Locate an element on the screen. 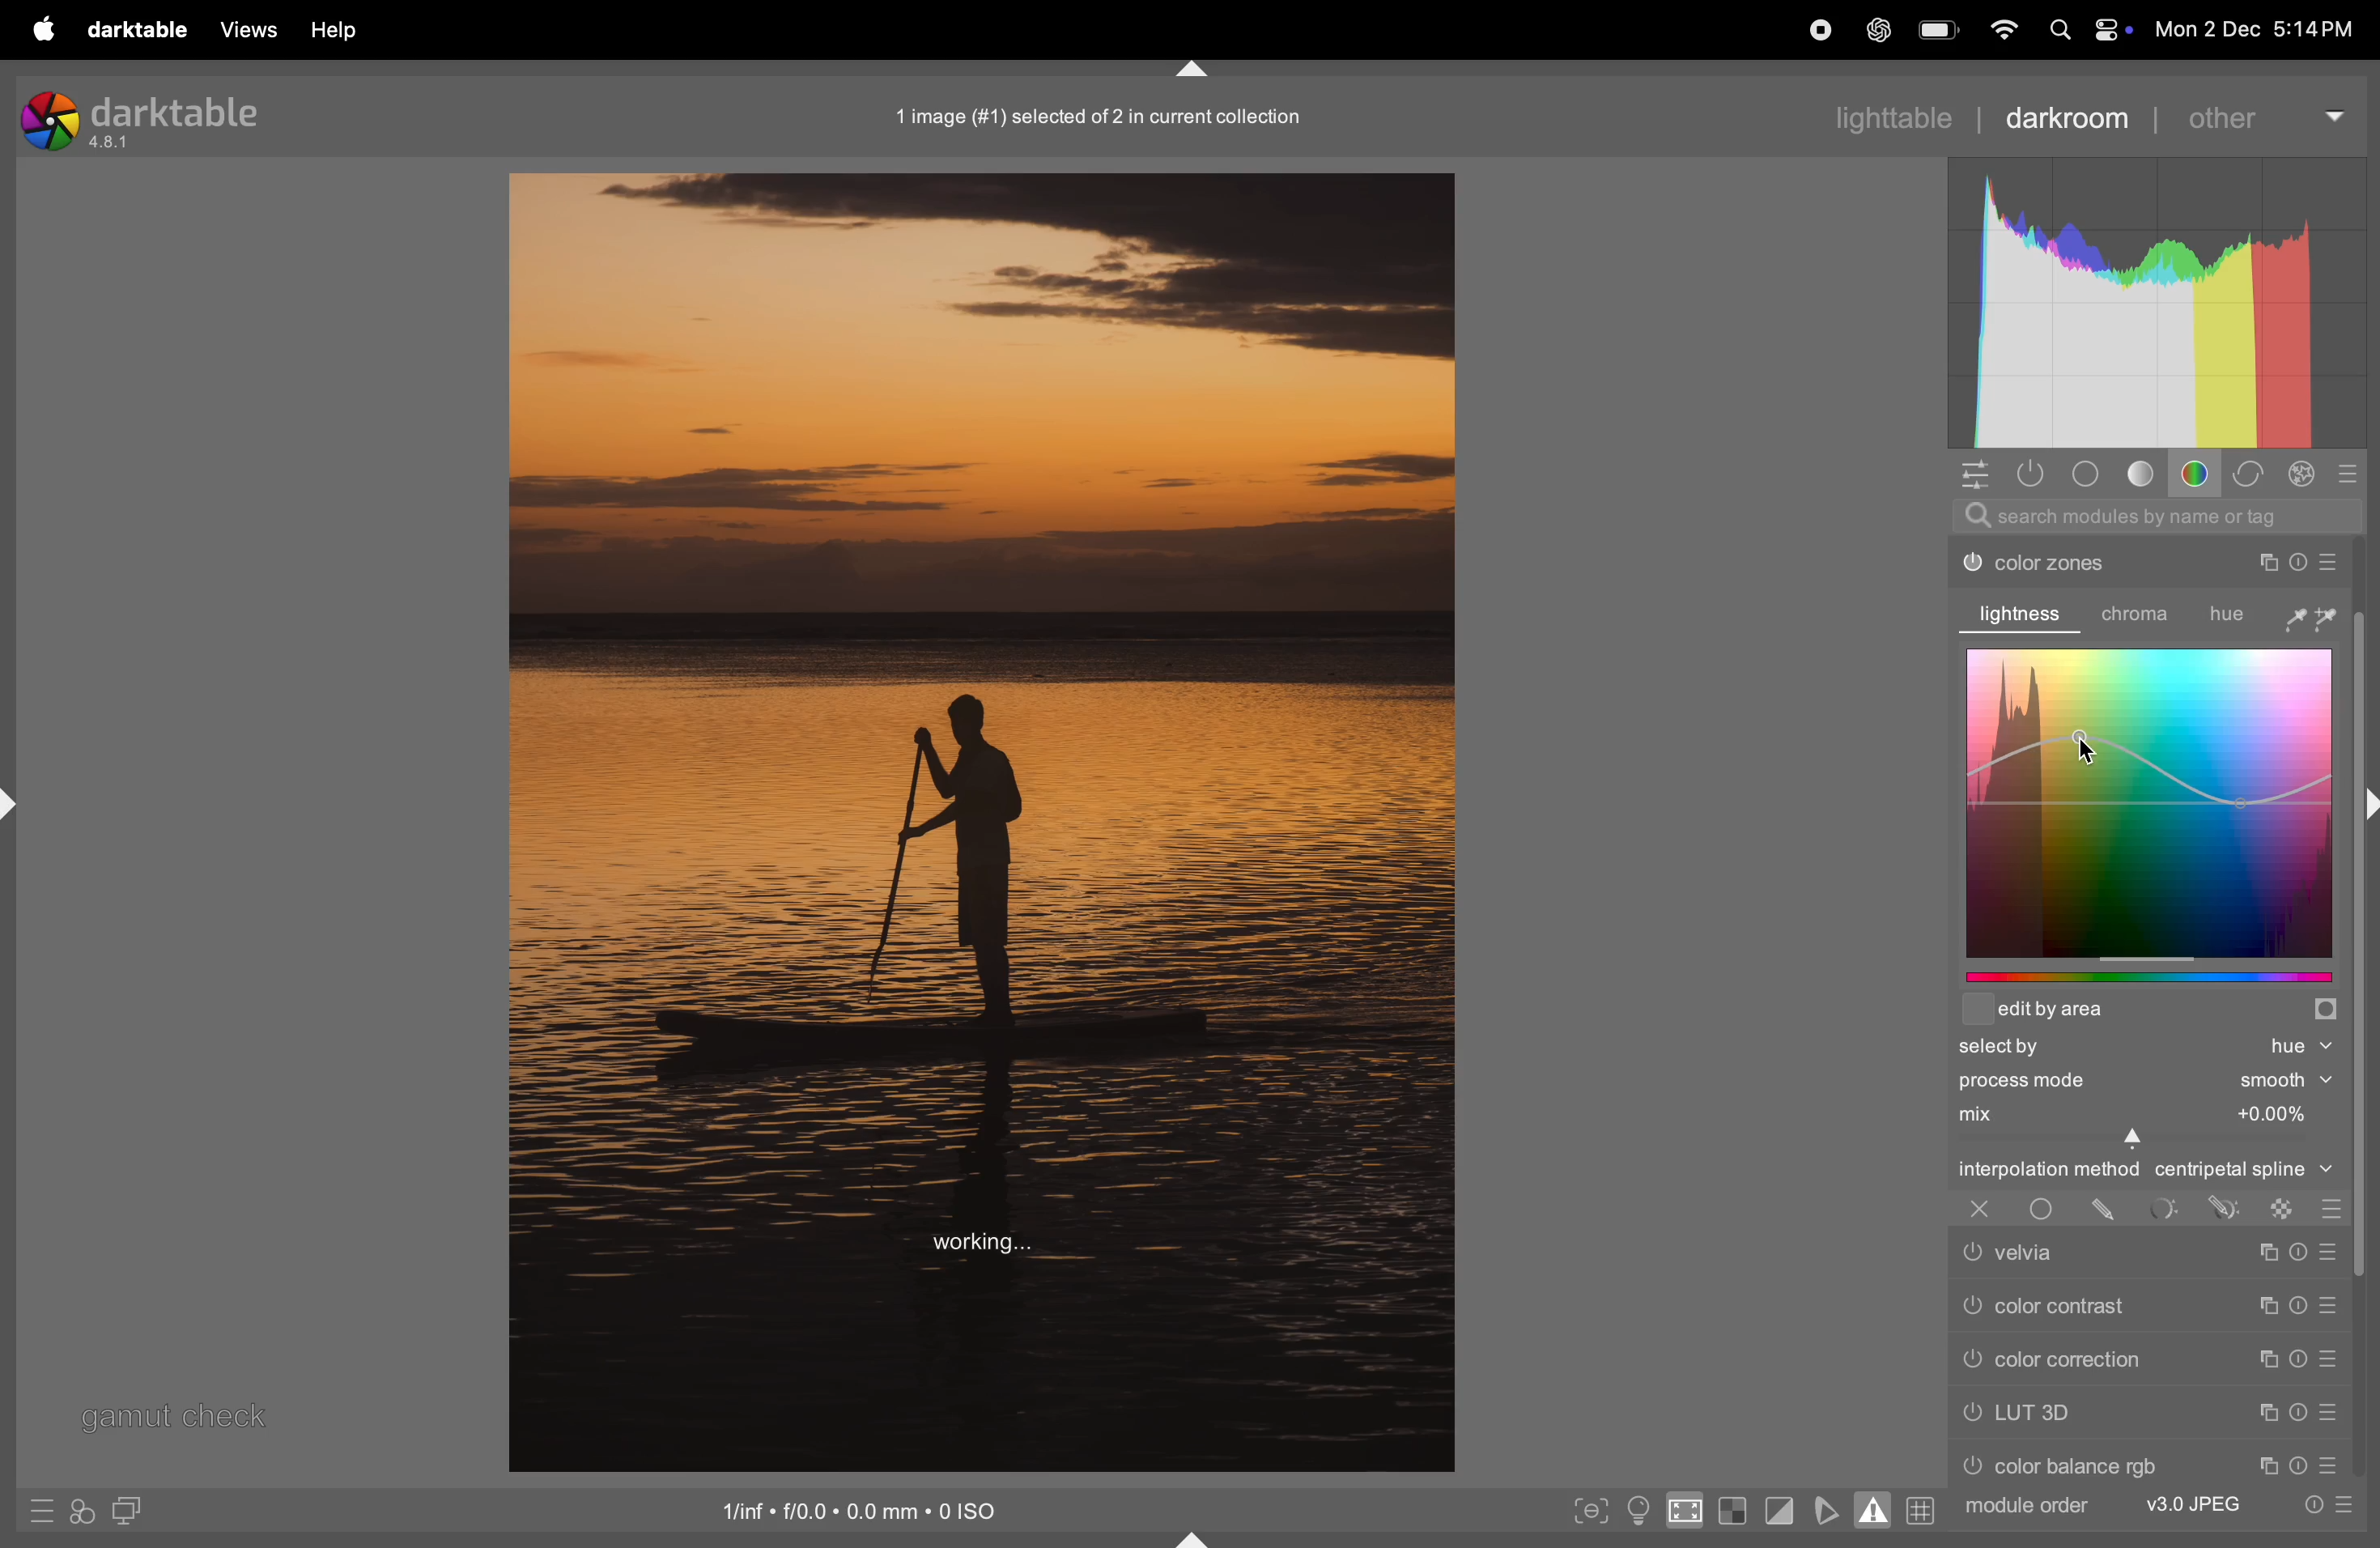 The height and width of the screenshot is (1548, 2380). color rgb balance is located at coordinates (2095, 1463).